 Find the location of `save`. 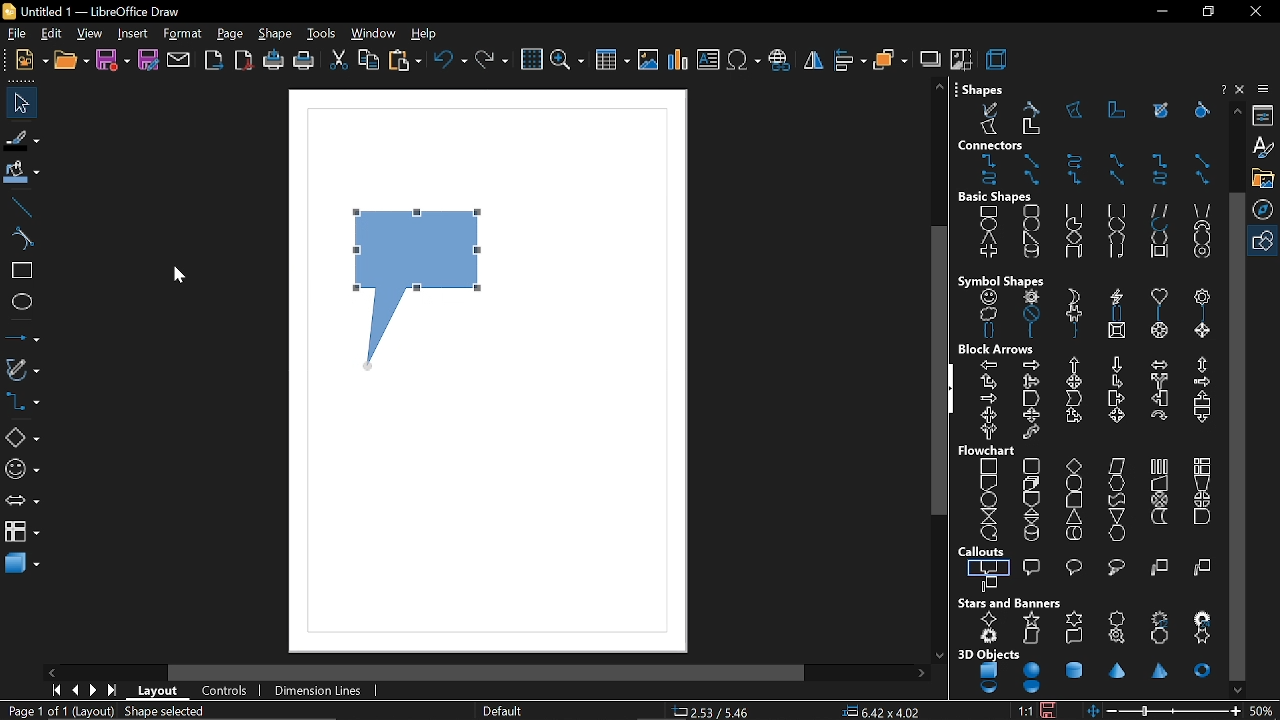

save is located at coordinates (114, 62).